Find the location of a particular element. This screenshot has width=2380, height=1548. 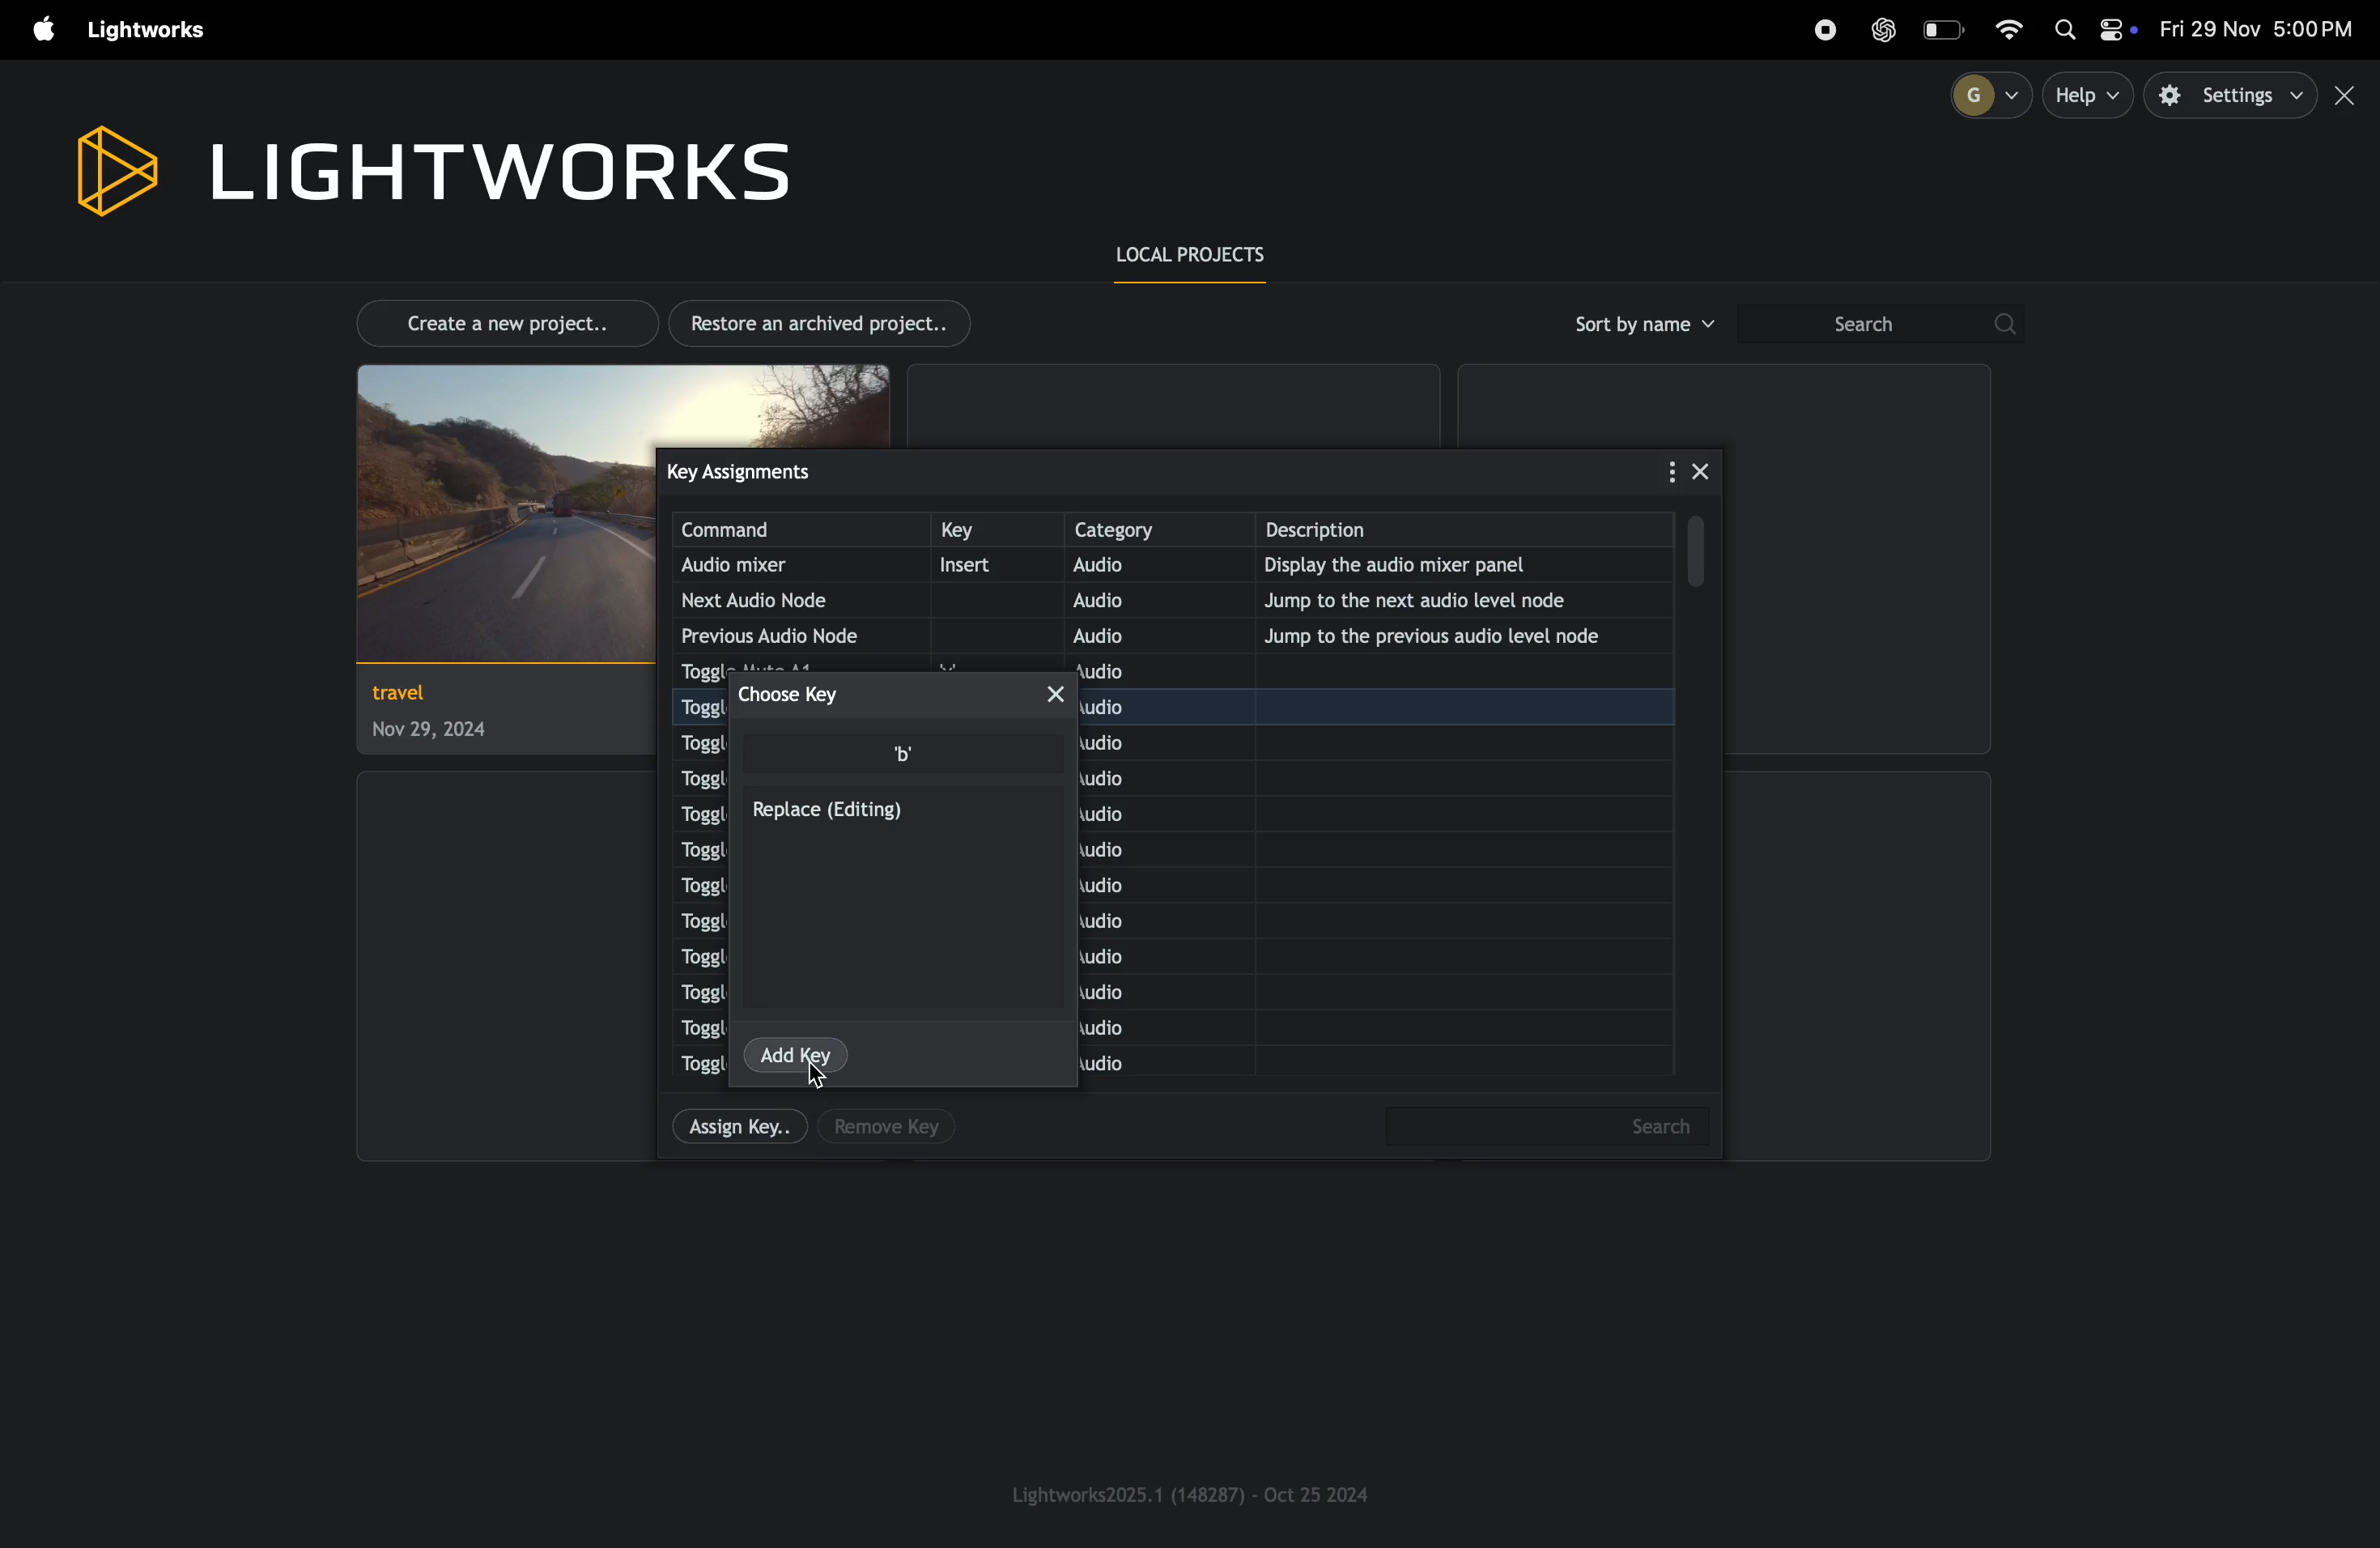

local prroject is located at coordinates (1205, 257).